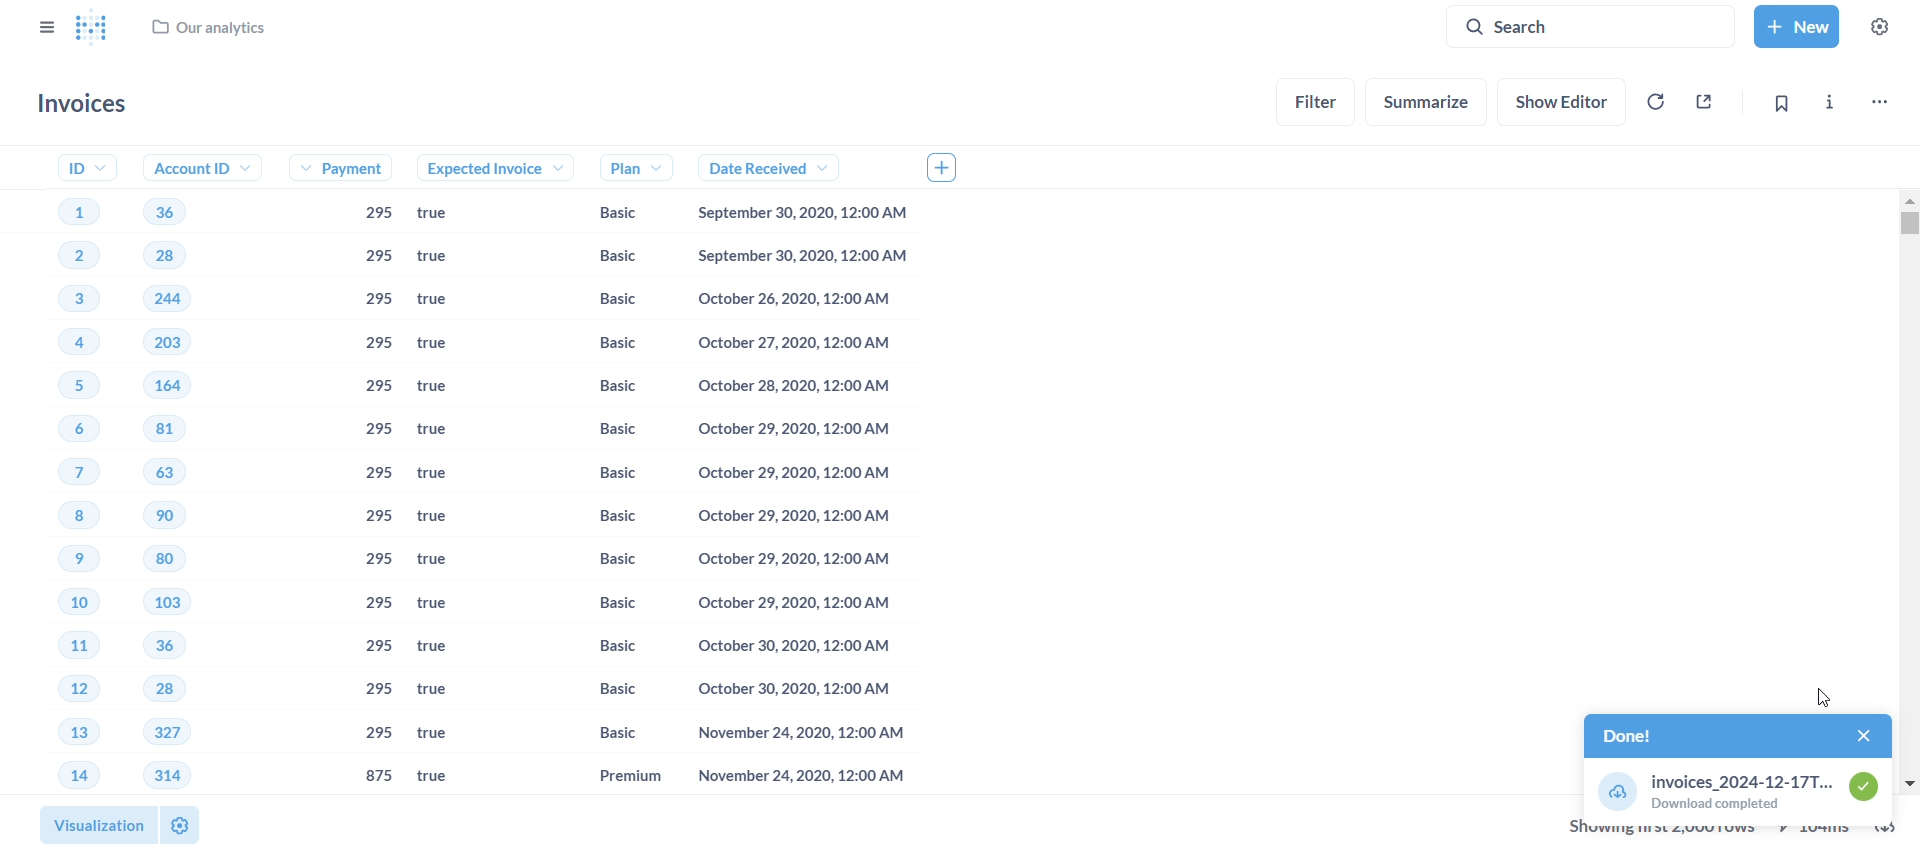 Image resolution: width=1920 pixels, height=854 pixels. Describe the element at coordinates (950, 166) in the screenshot. I see `add column` at that location.